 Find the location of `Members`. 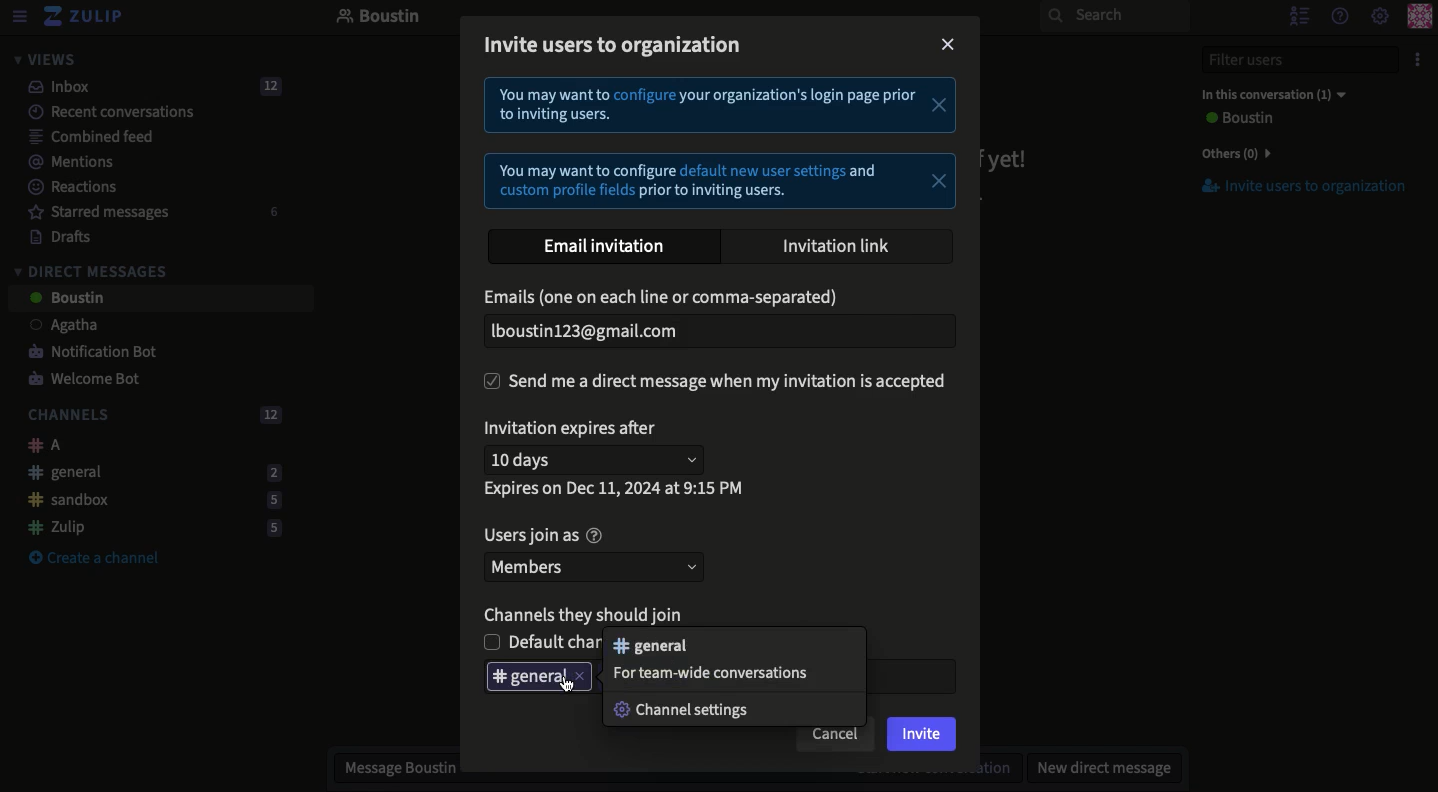

Members is located at coordinates (598, 566).